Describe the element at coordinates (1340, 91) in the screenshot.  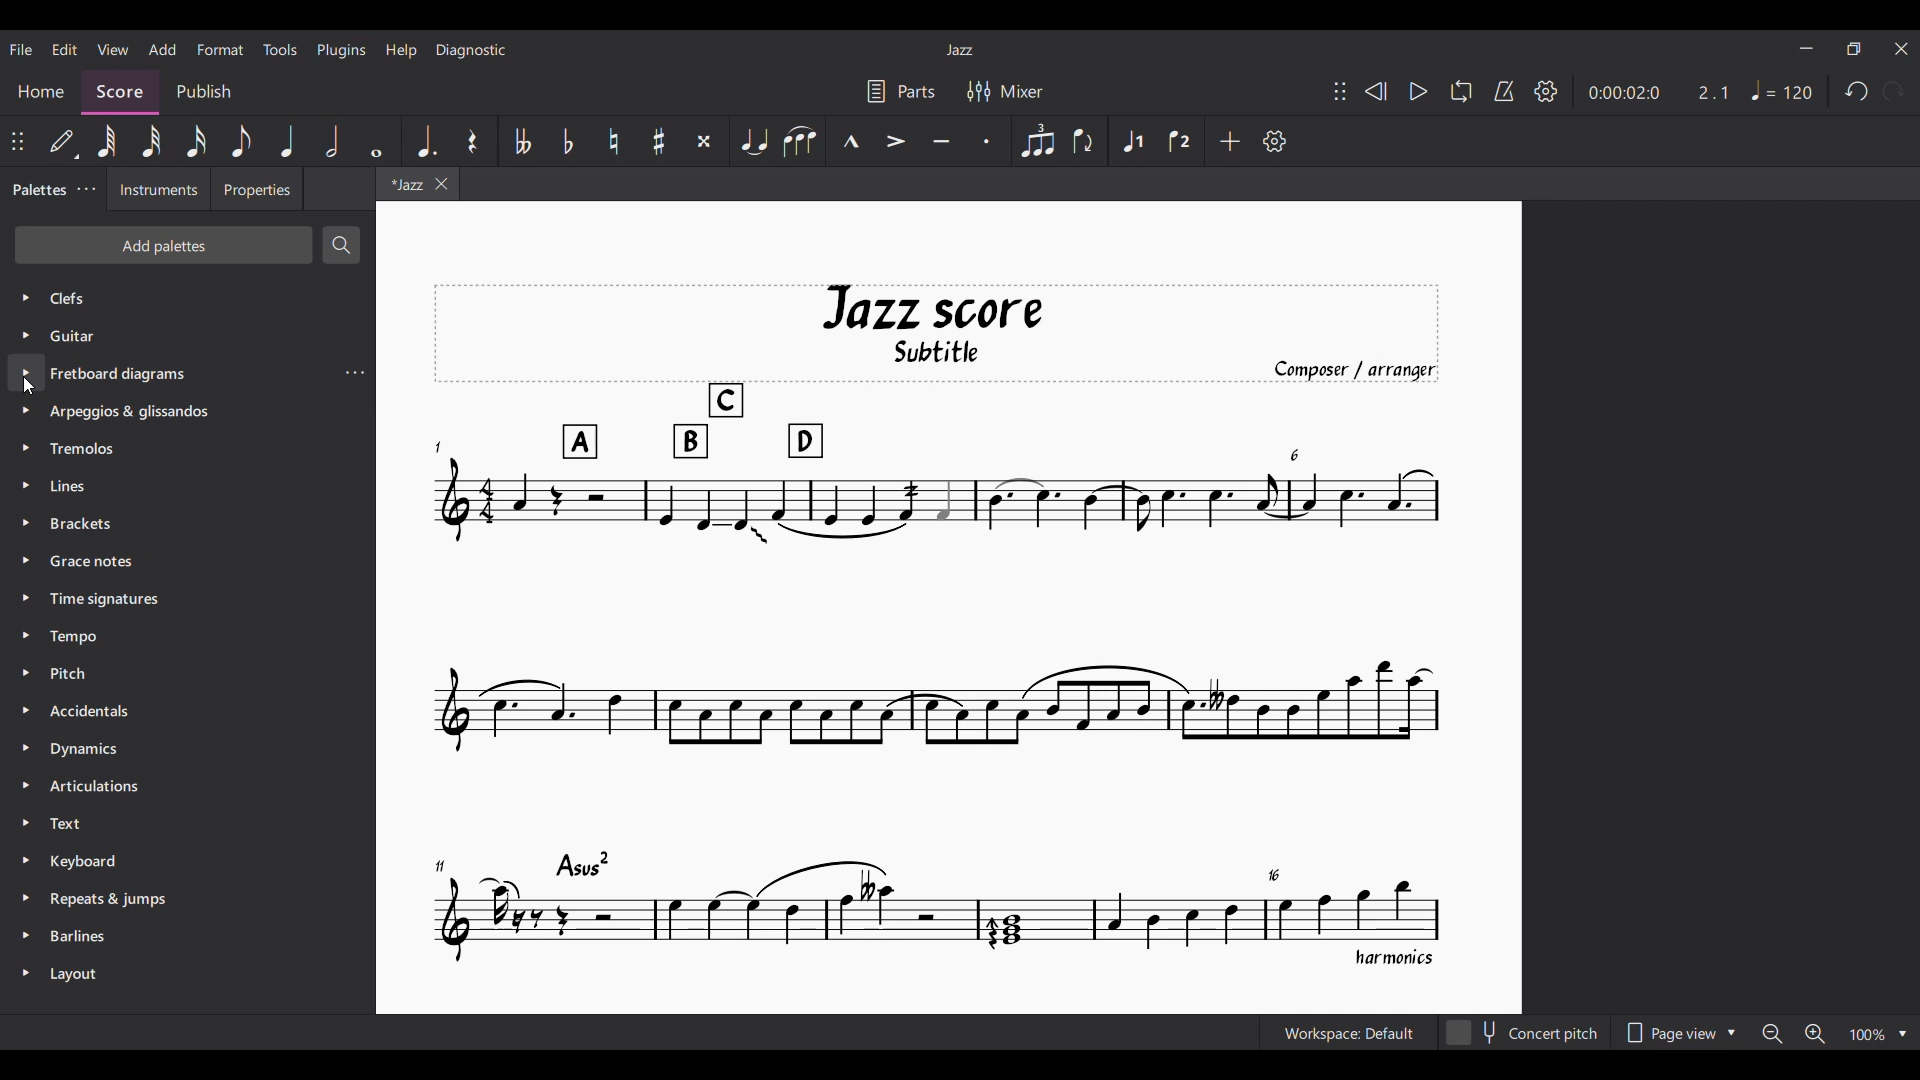
I see `Change position` at that location.